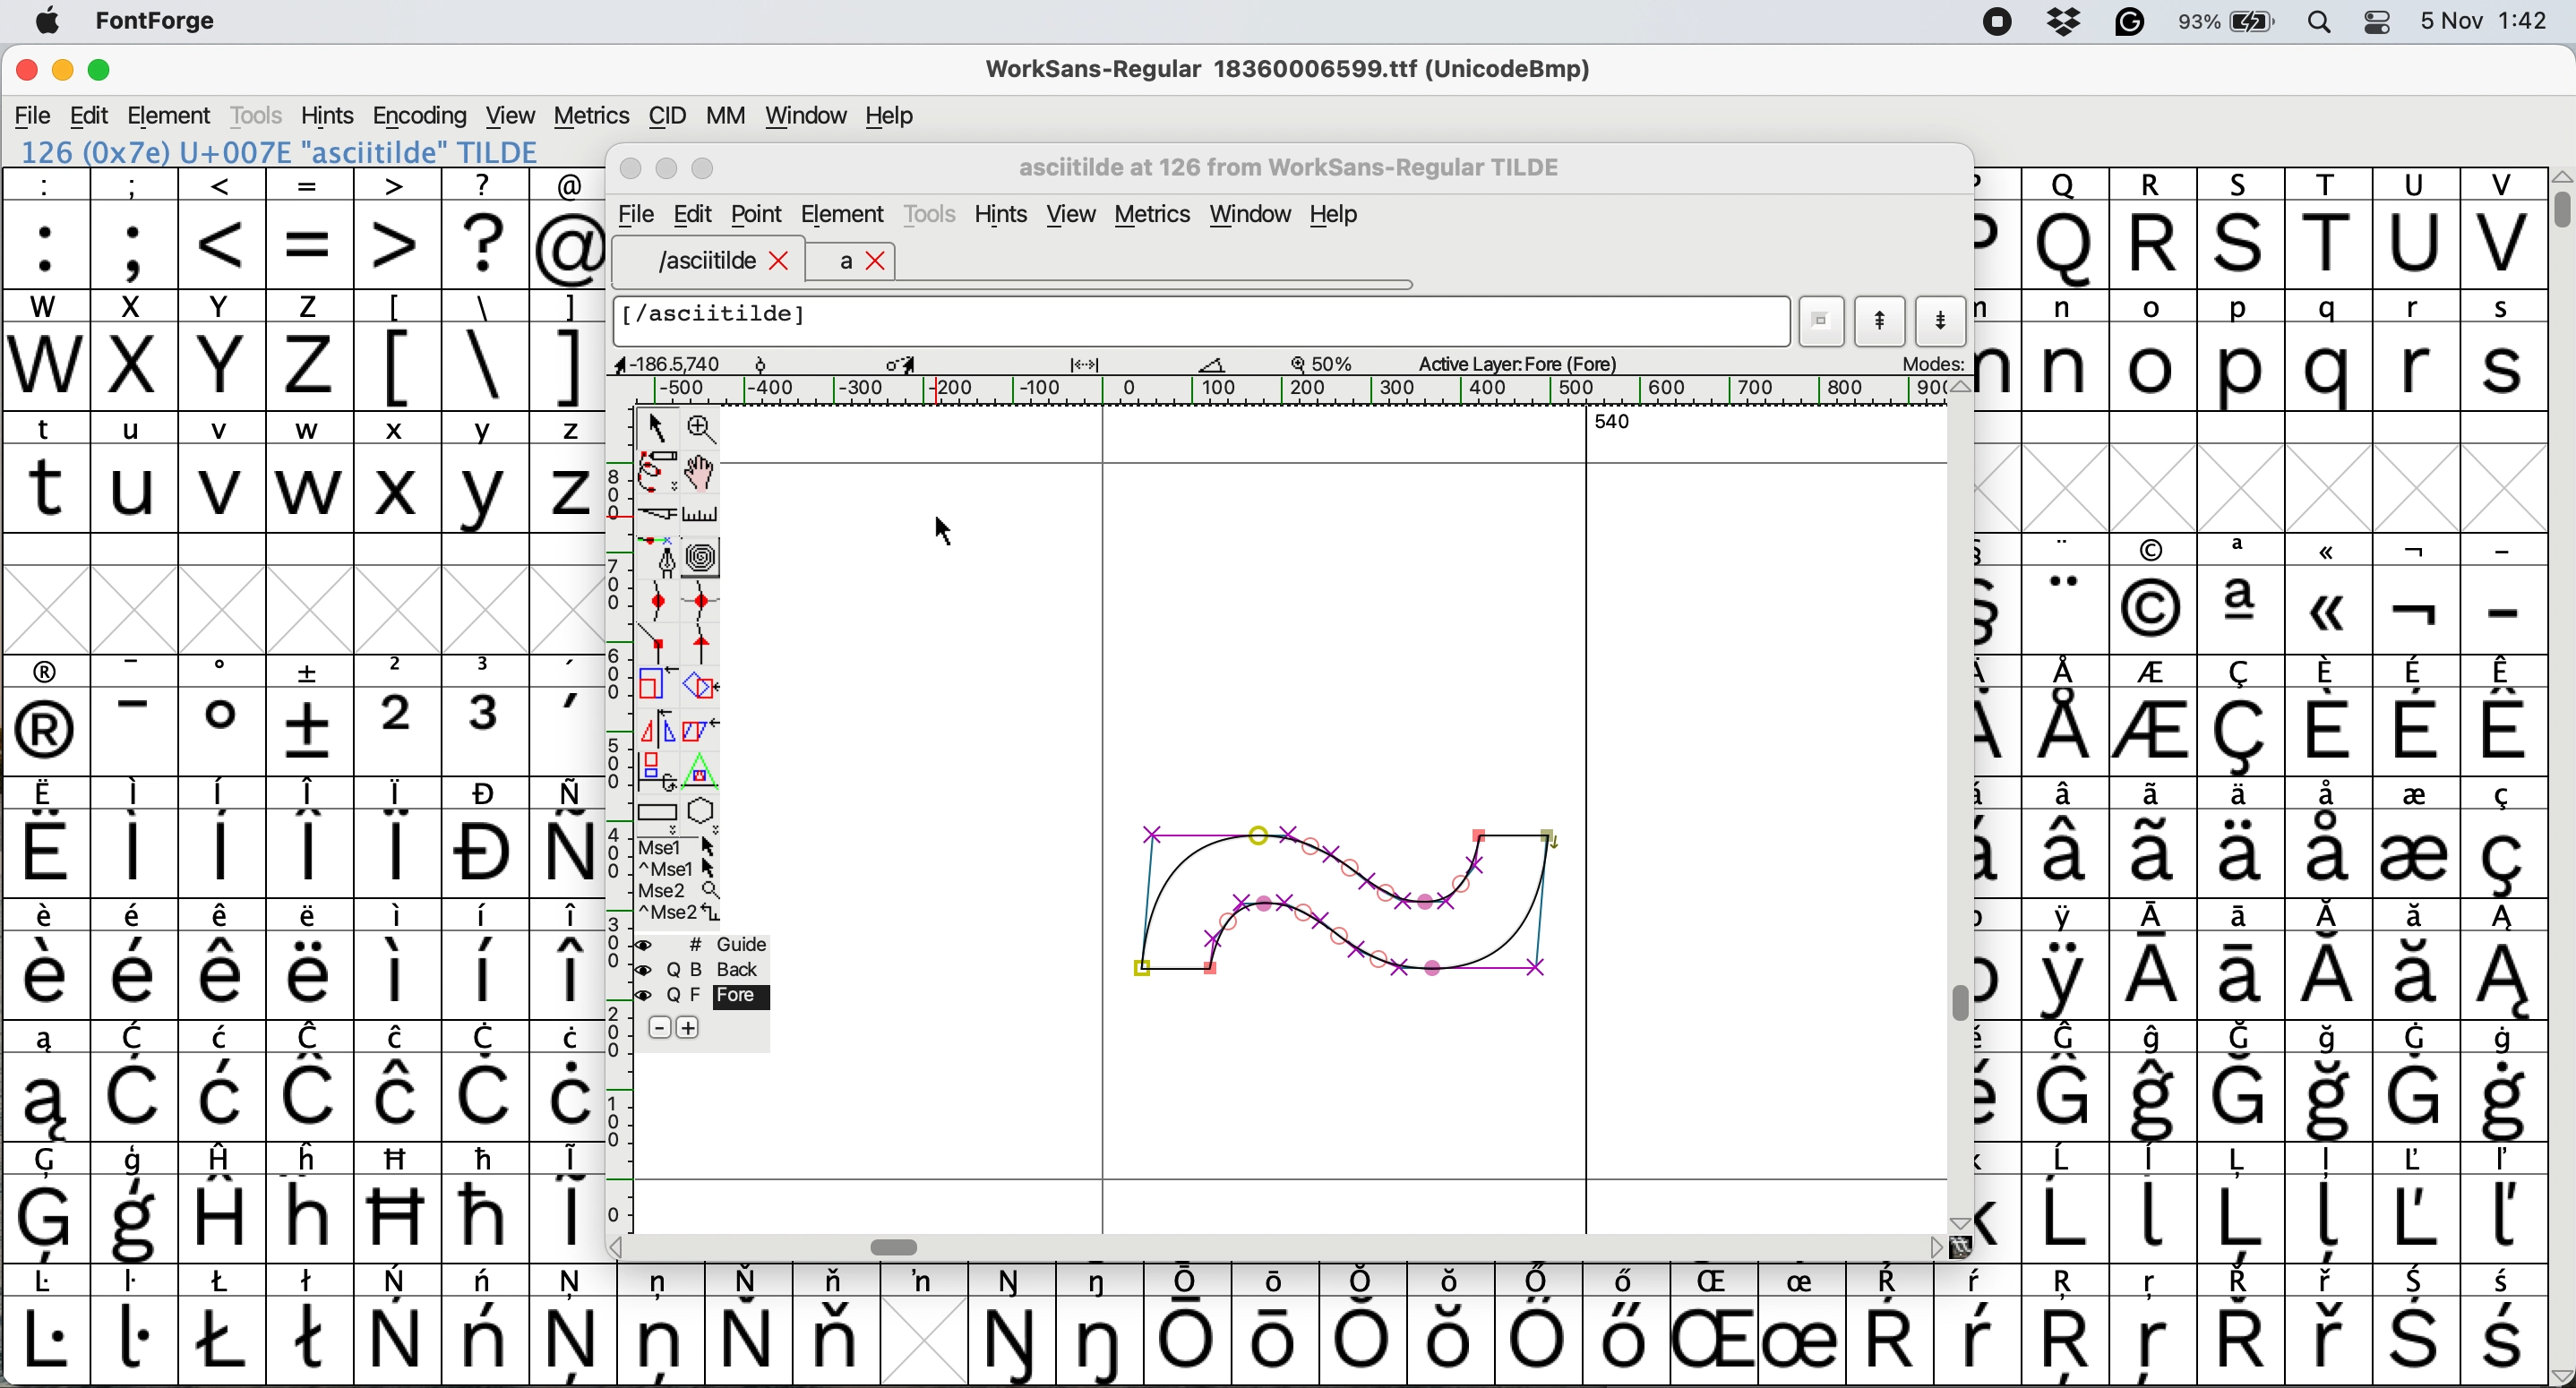 Image resolution: width=2576 pixels, height=1388 pixels. What do you see at coordinates (661, 1322) in the screenshot?
I see `symbol` at bounding box center [661, 1322].